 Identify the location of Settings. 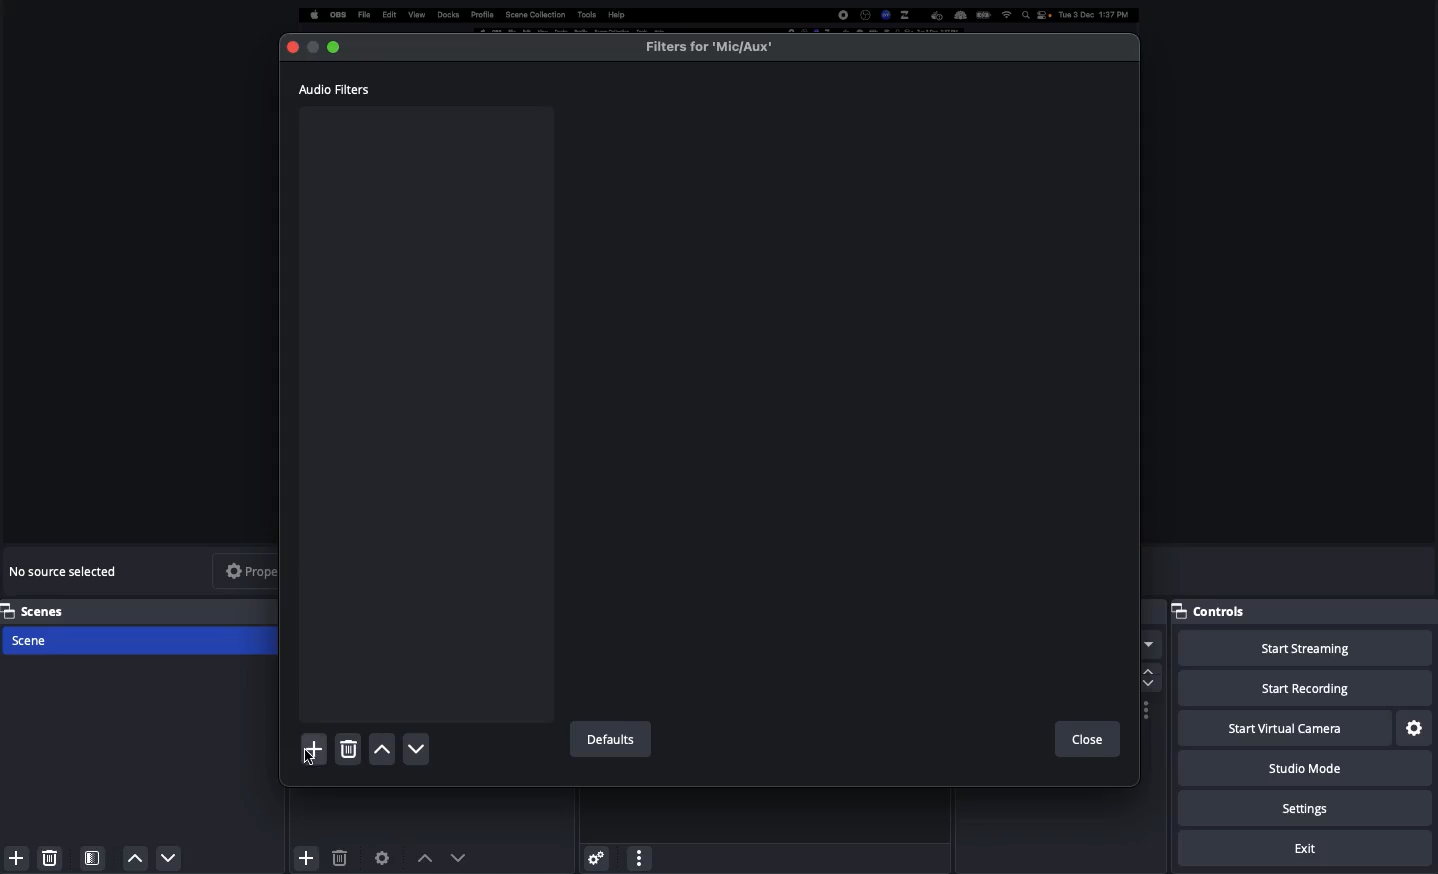
(595, 854).